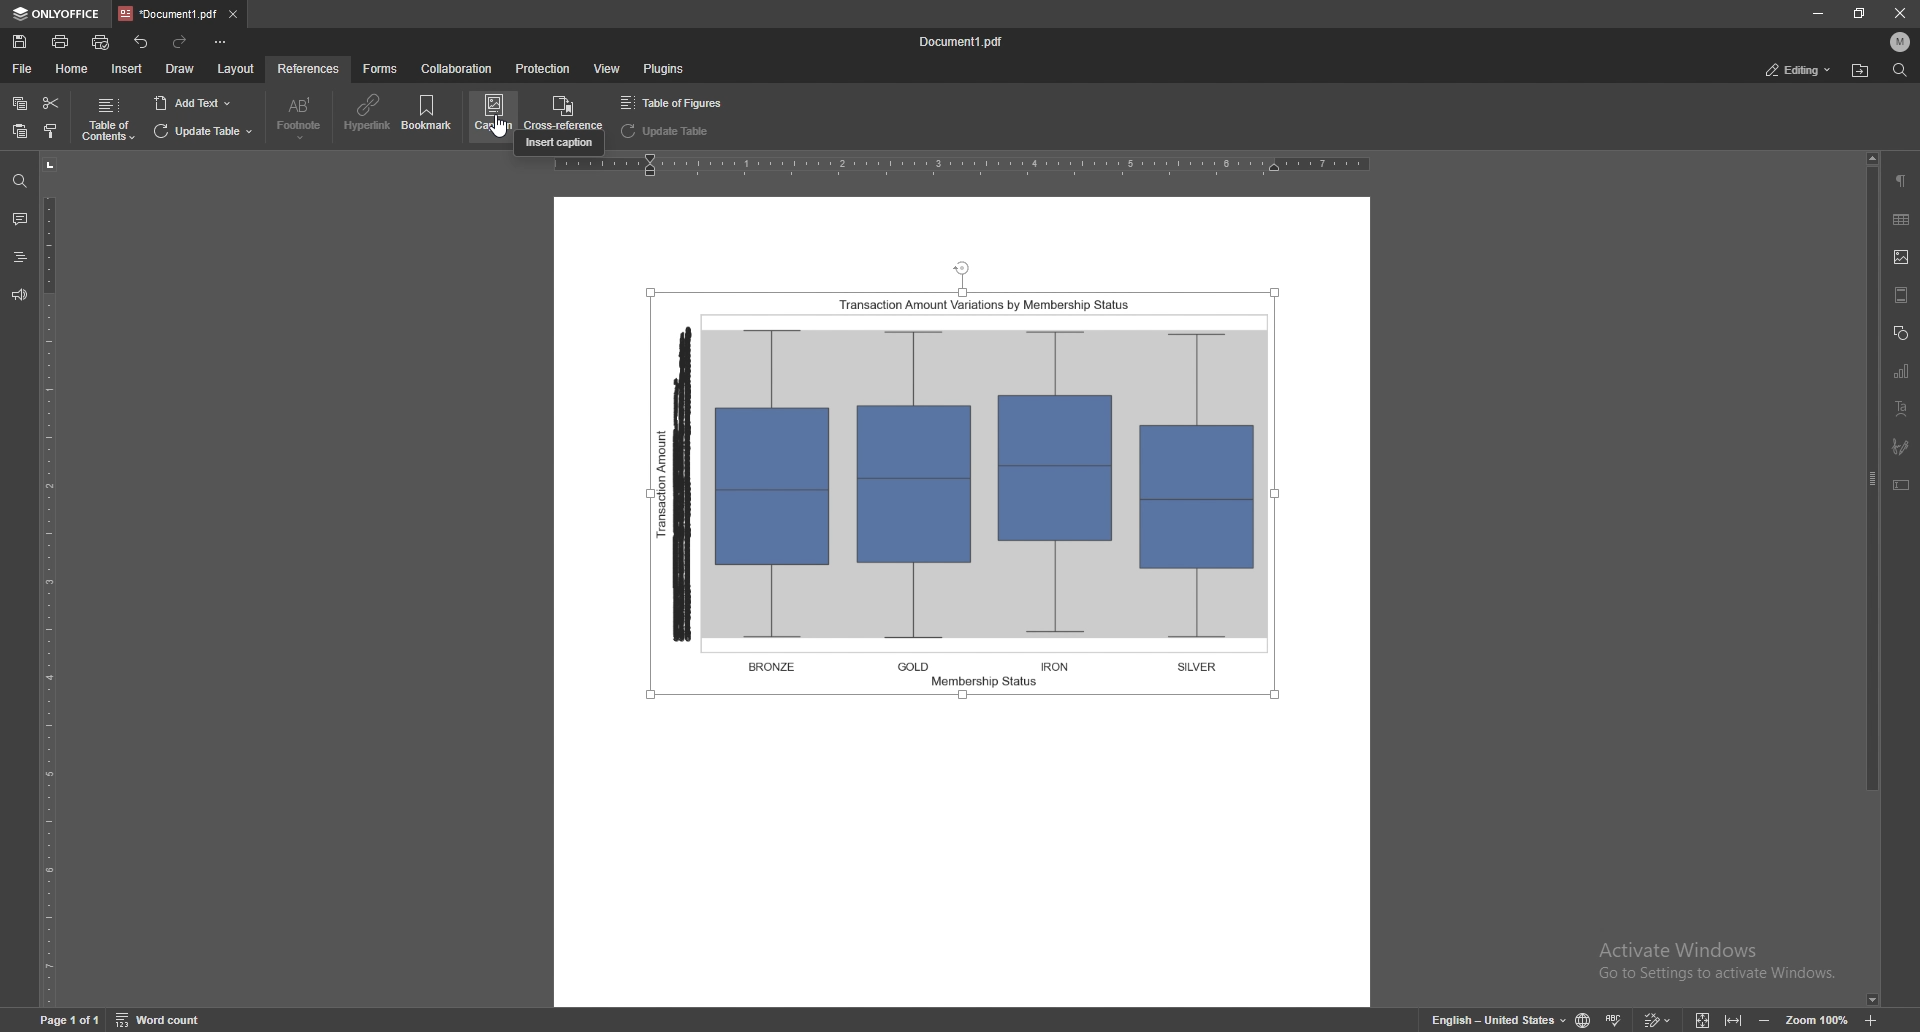 The width and height of the screenshot is (1920, 1032). I want to click on file name, so click(961, 42).